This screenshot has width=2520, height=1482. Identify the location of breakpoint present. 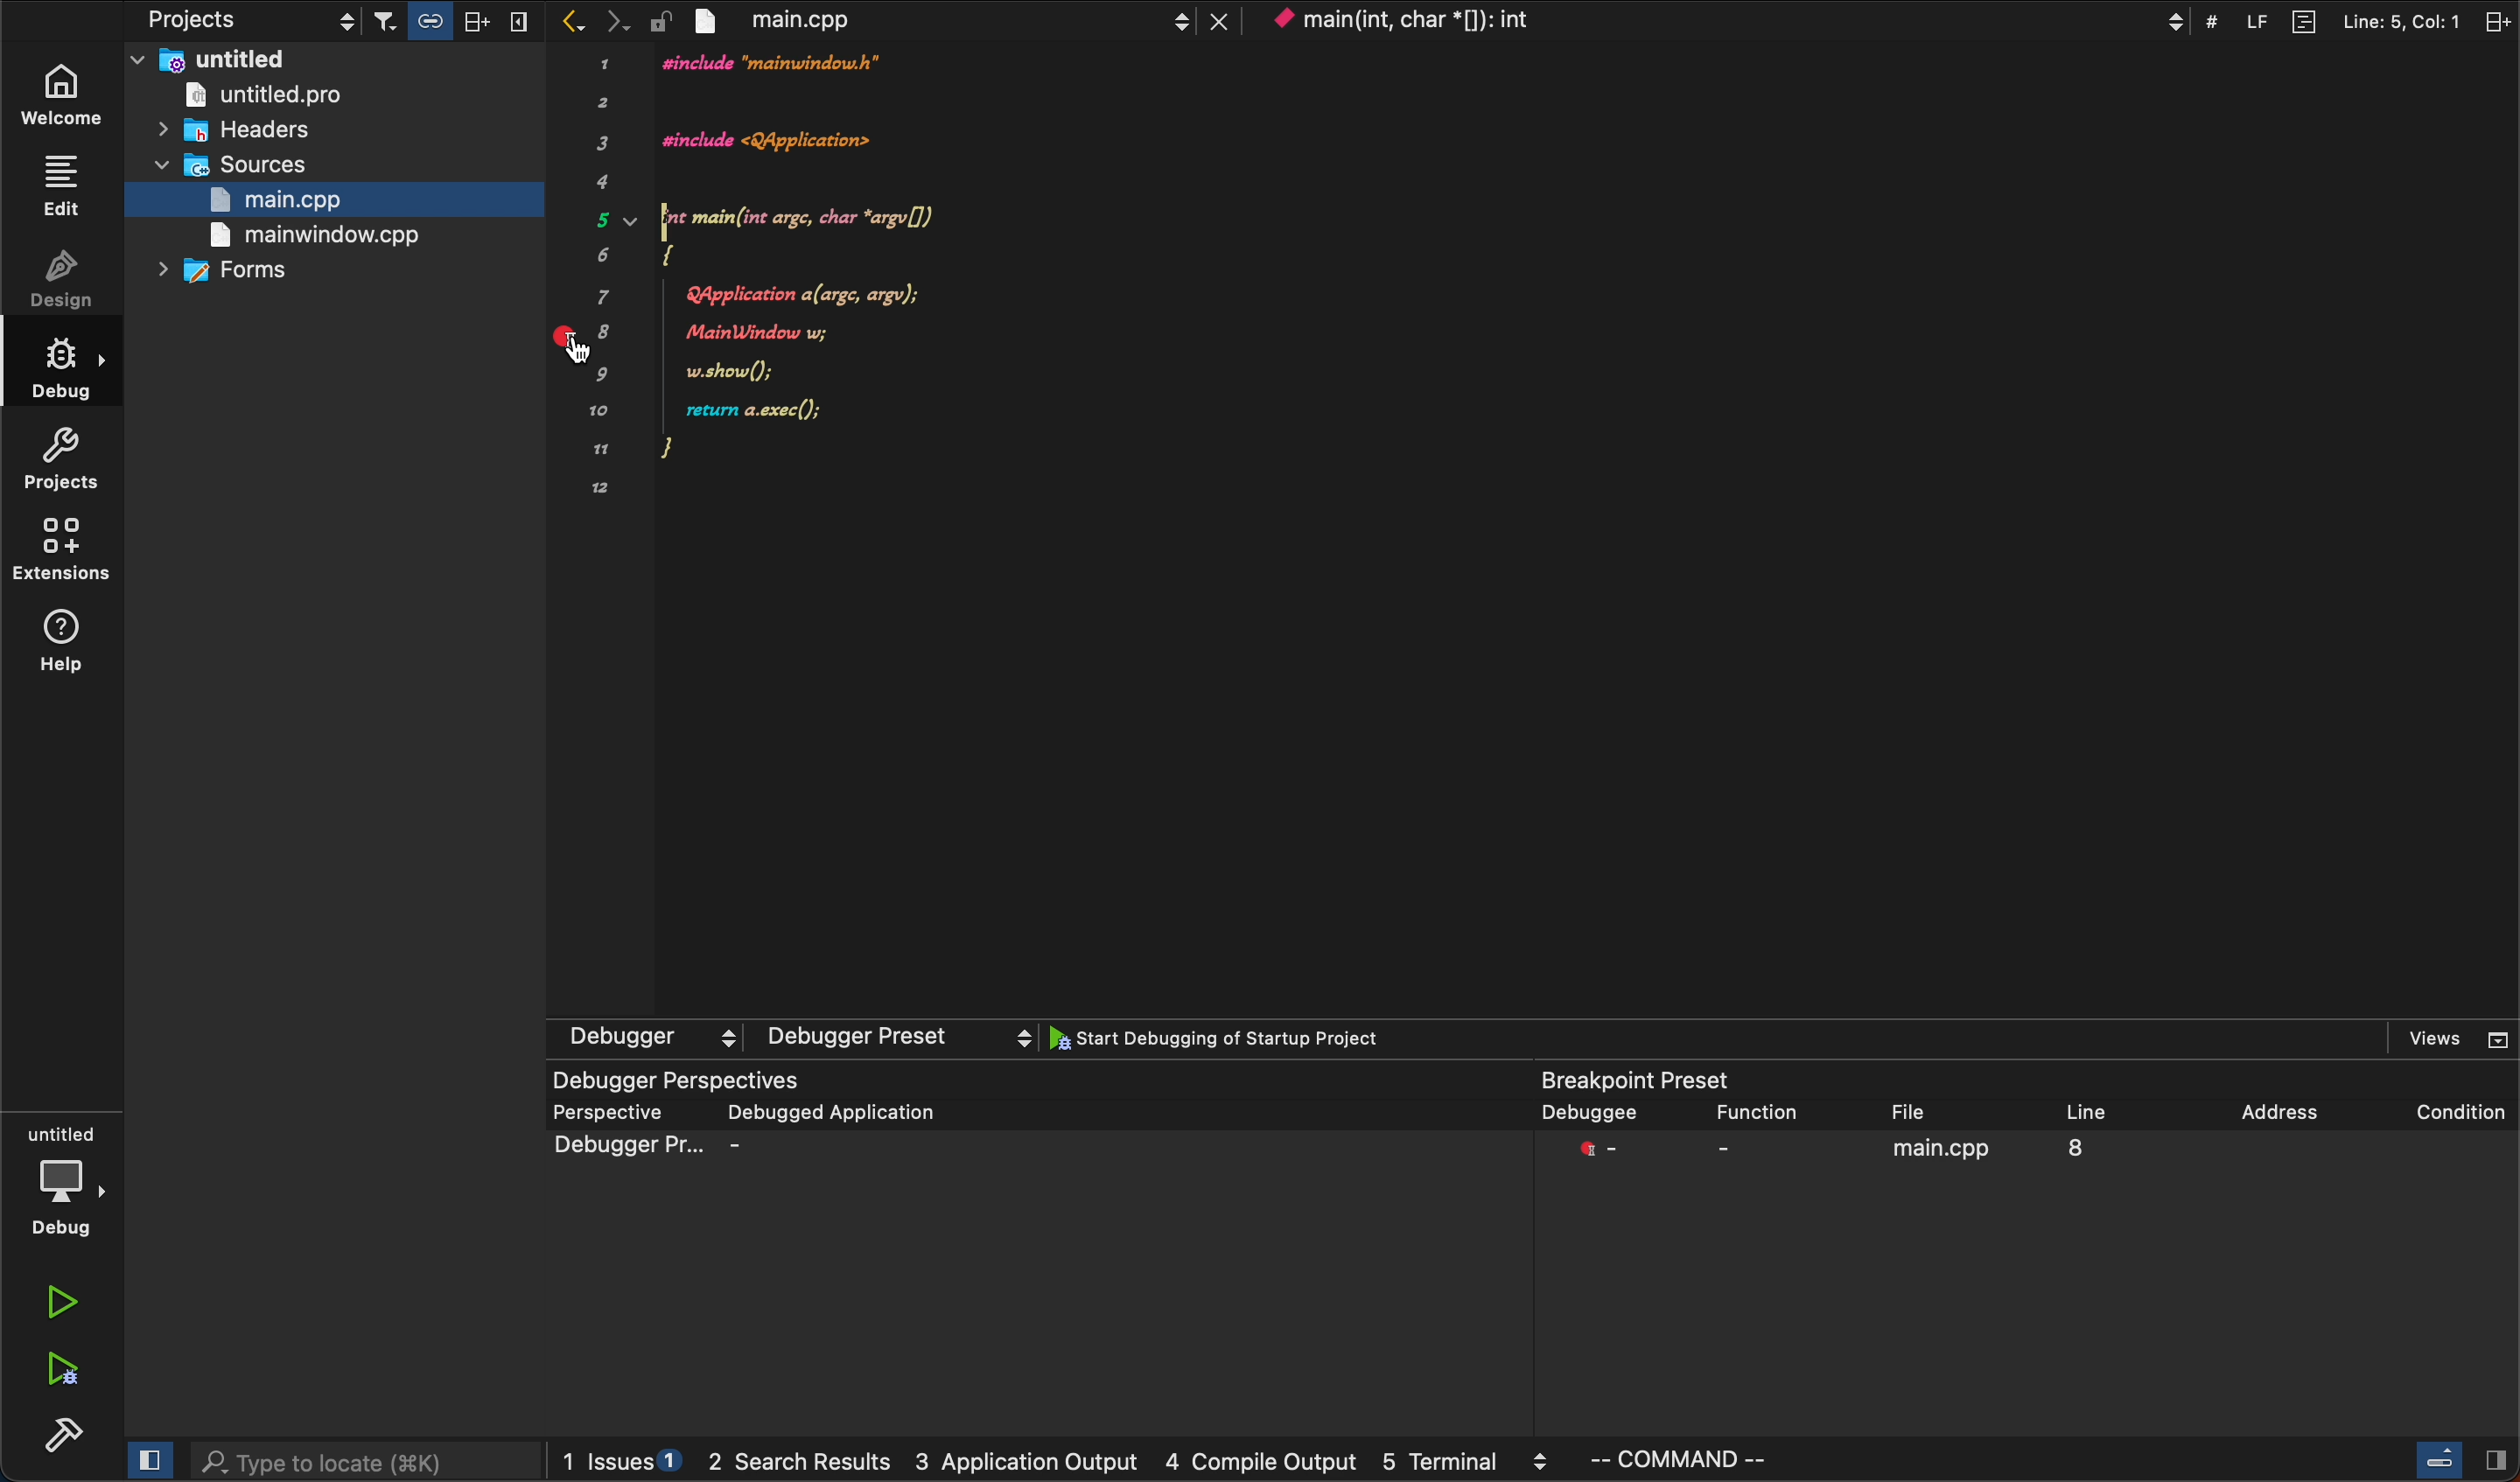
(1640, 1081).